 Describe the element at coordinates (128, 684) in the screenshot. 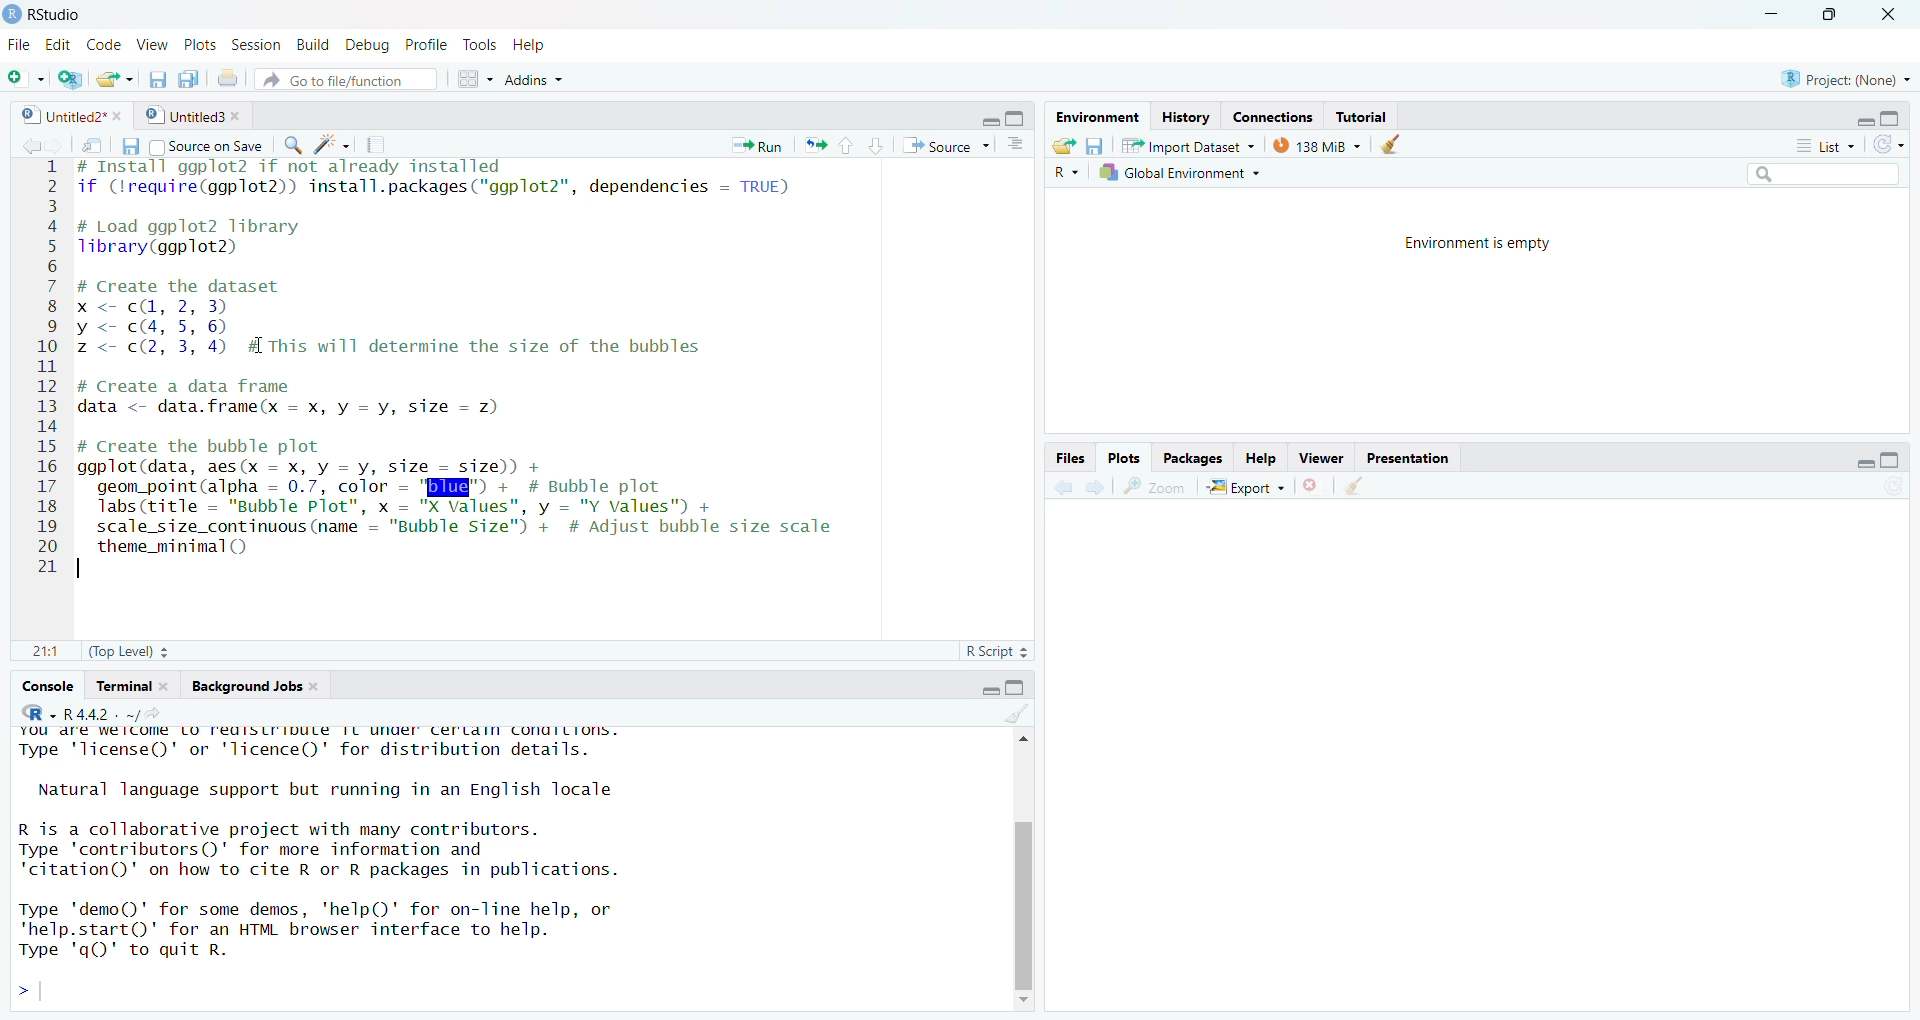

I see `Terminal` at that location.